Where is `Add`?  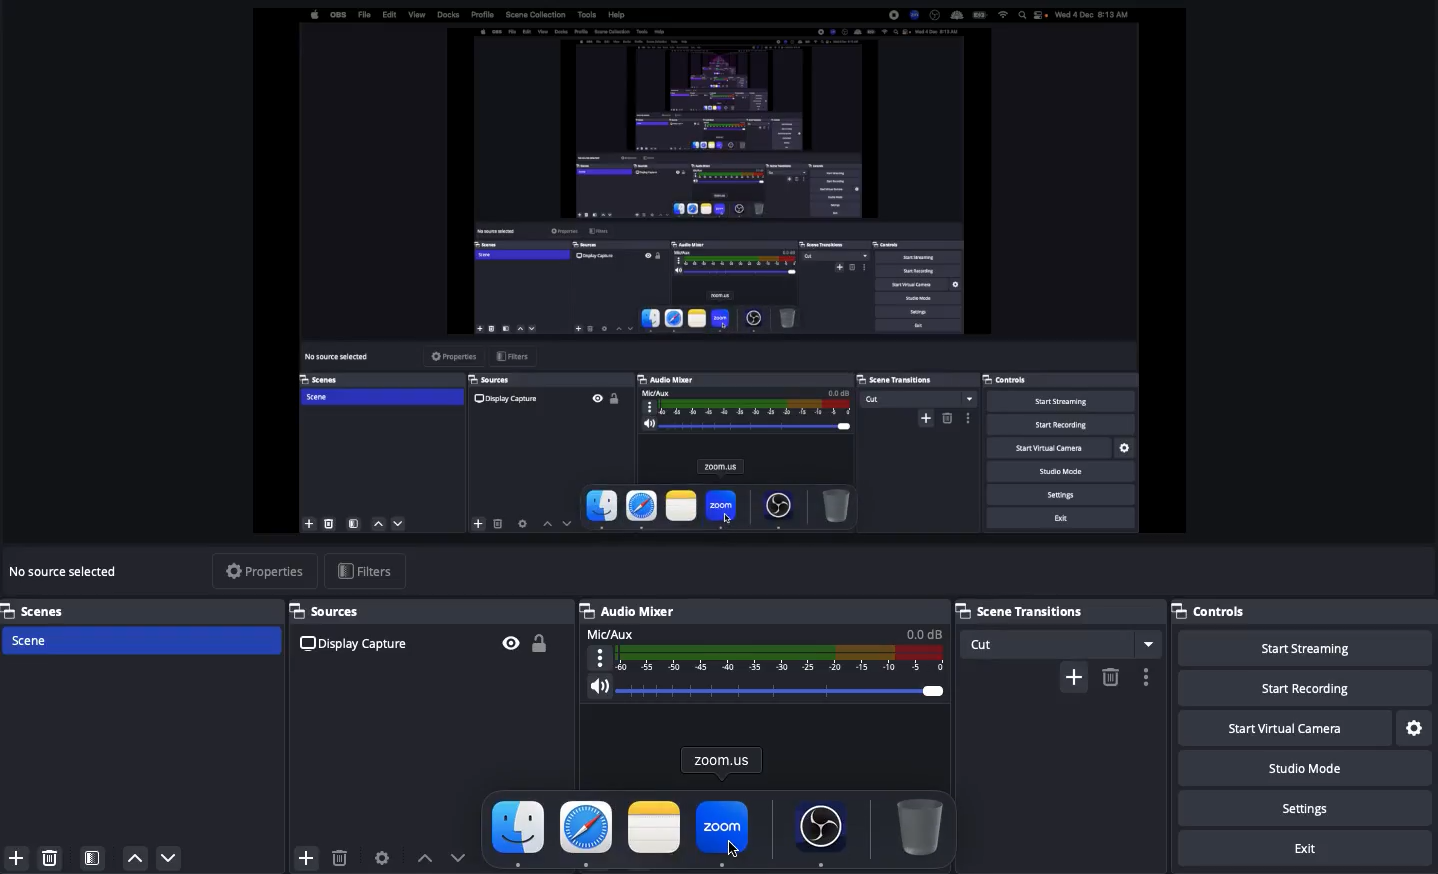
Add is located at coordinates (16, 857).